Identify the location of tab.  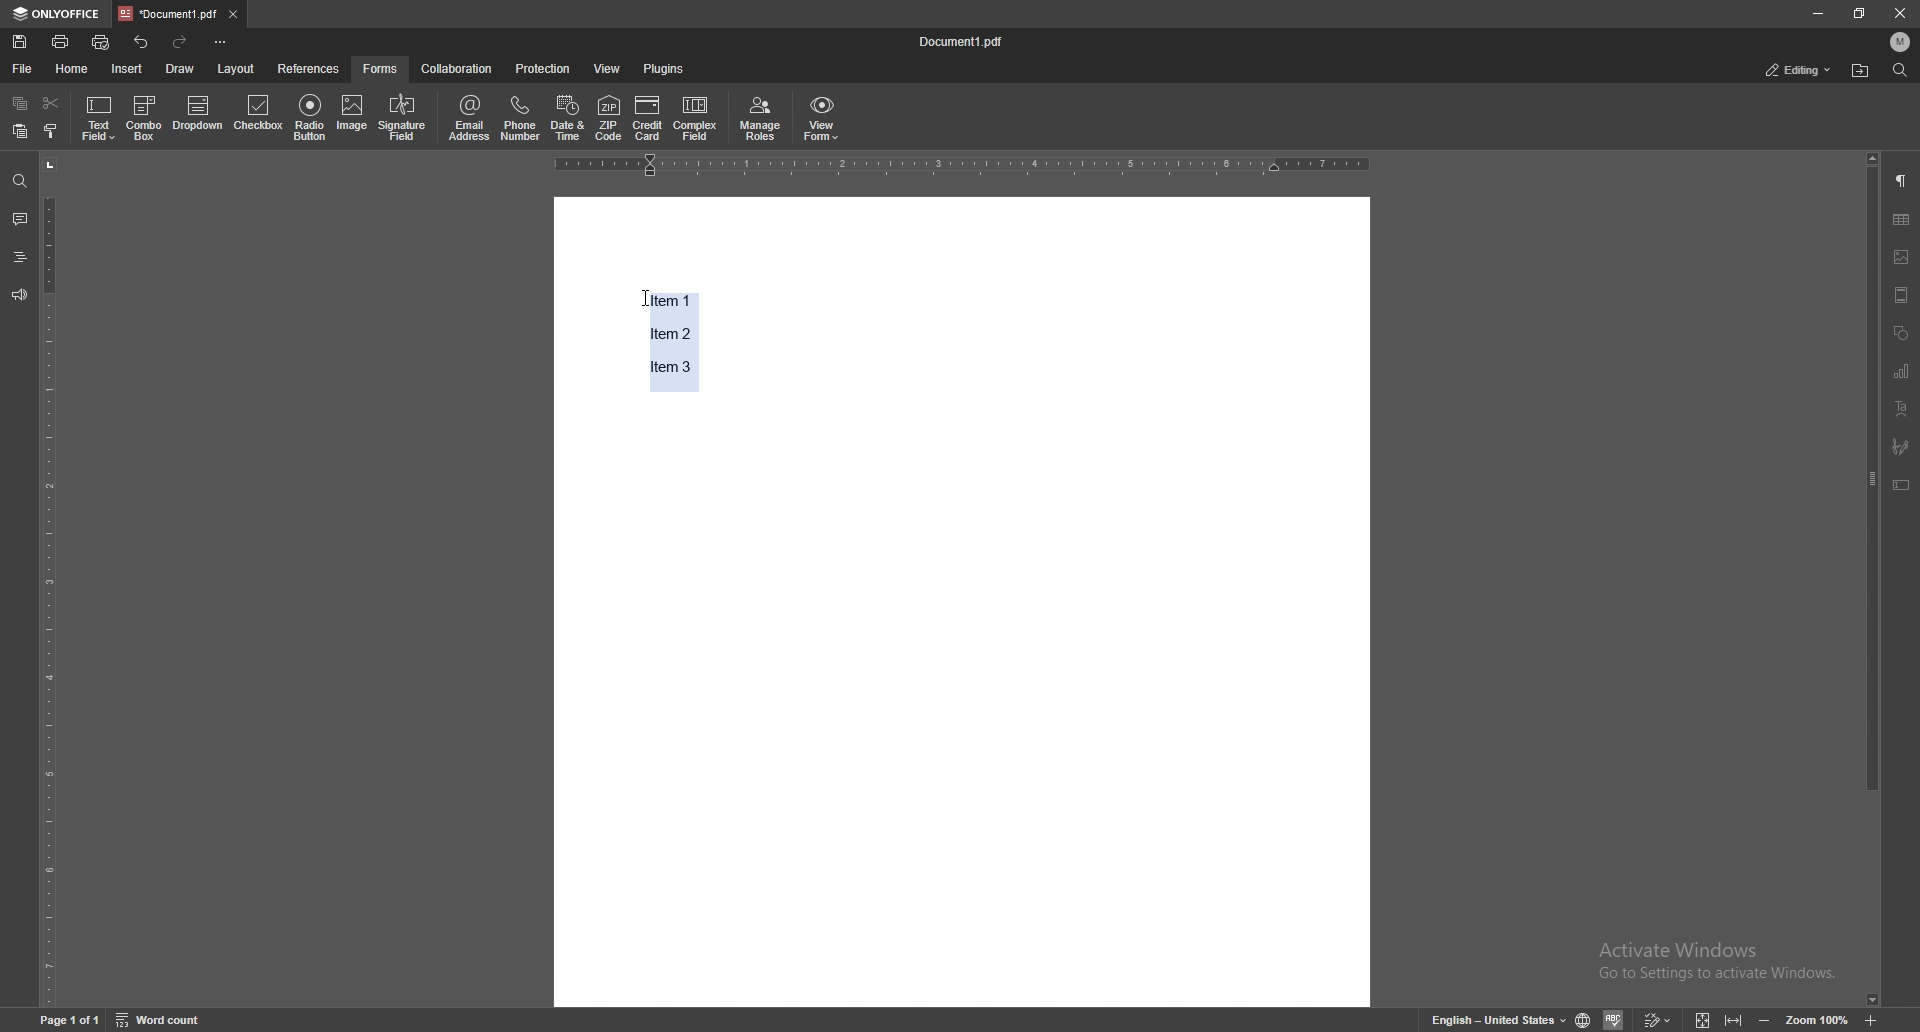
(168, 13).